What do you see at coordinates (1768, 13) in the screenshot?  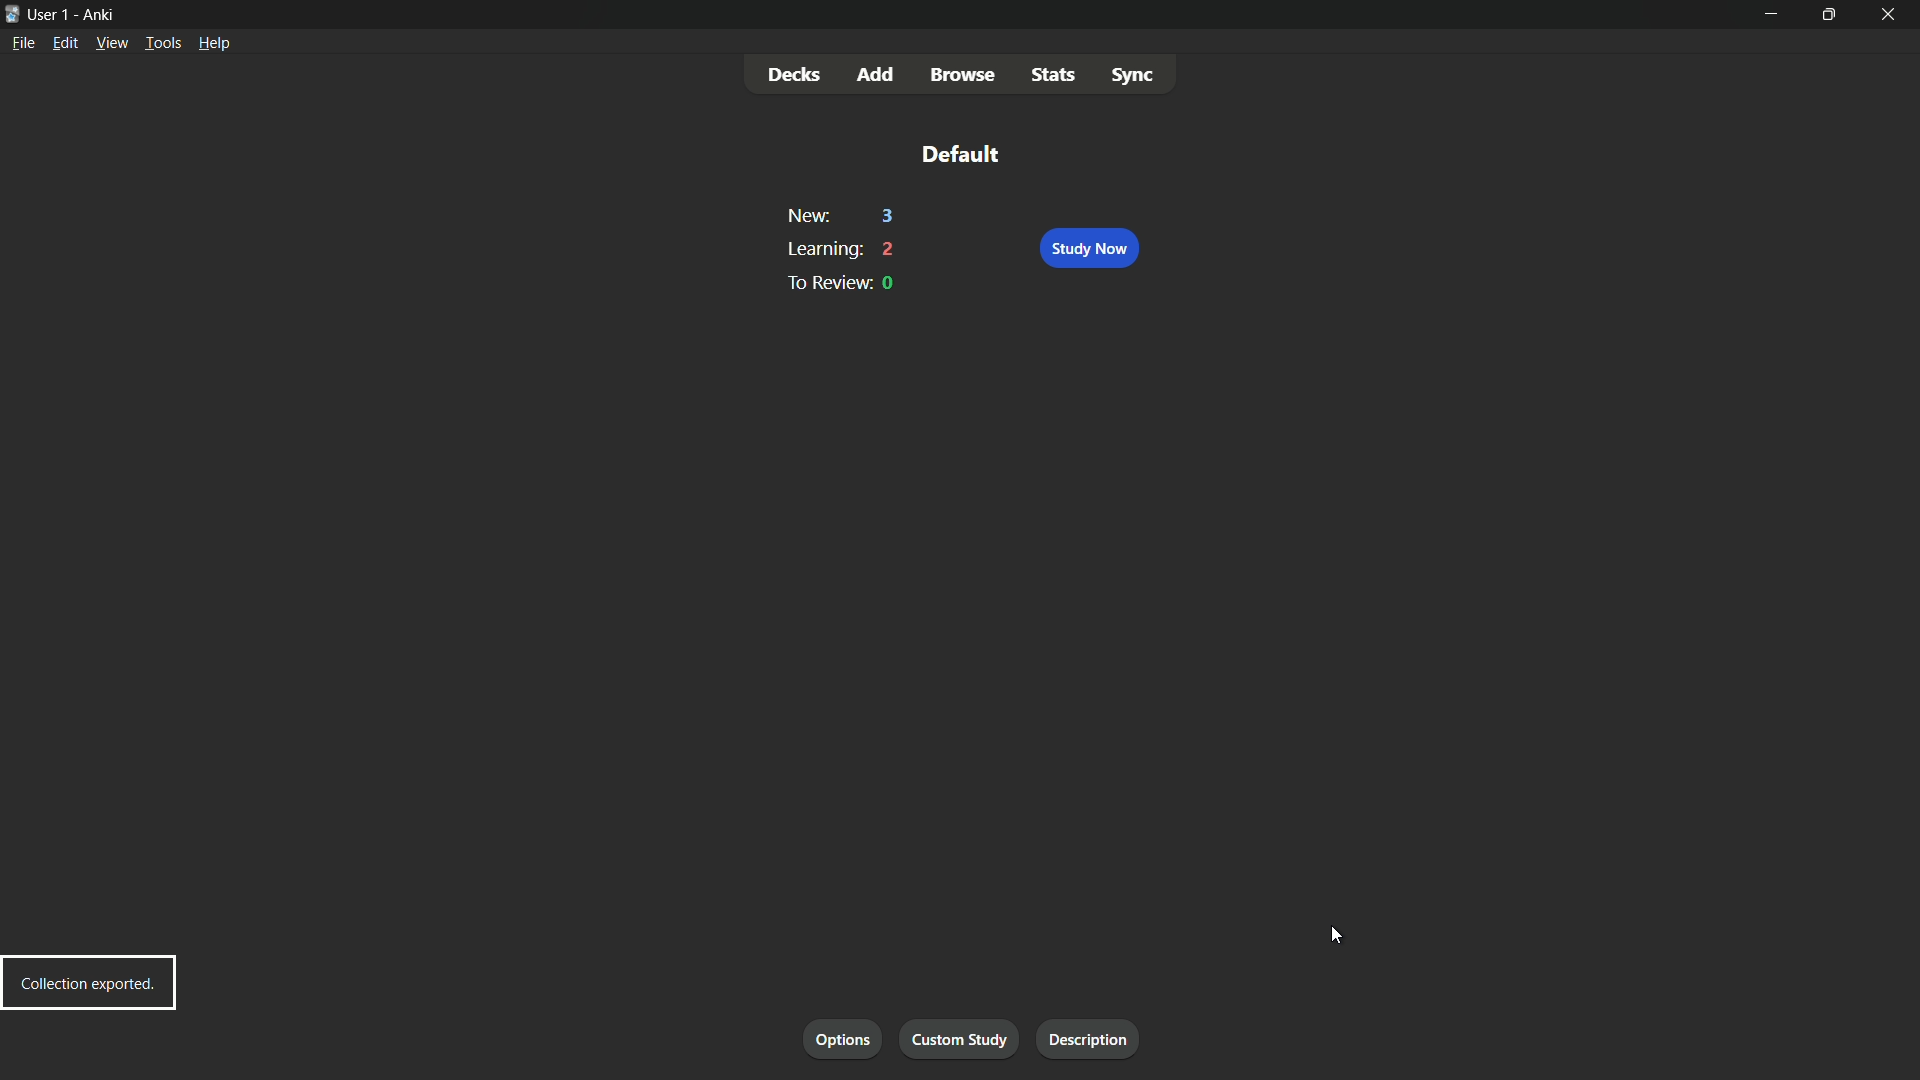 I see `minimize` at bounding box center [1768, 13].